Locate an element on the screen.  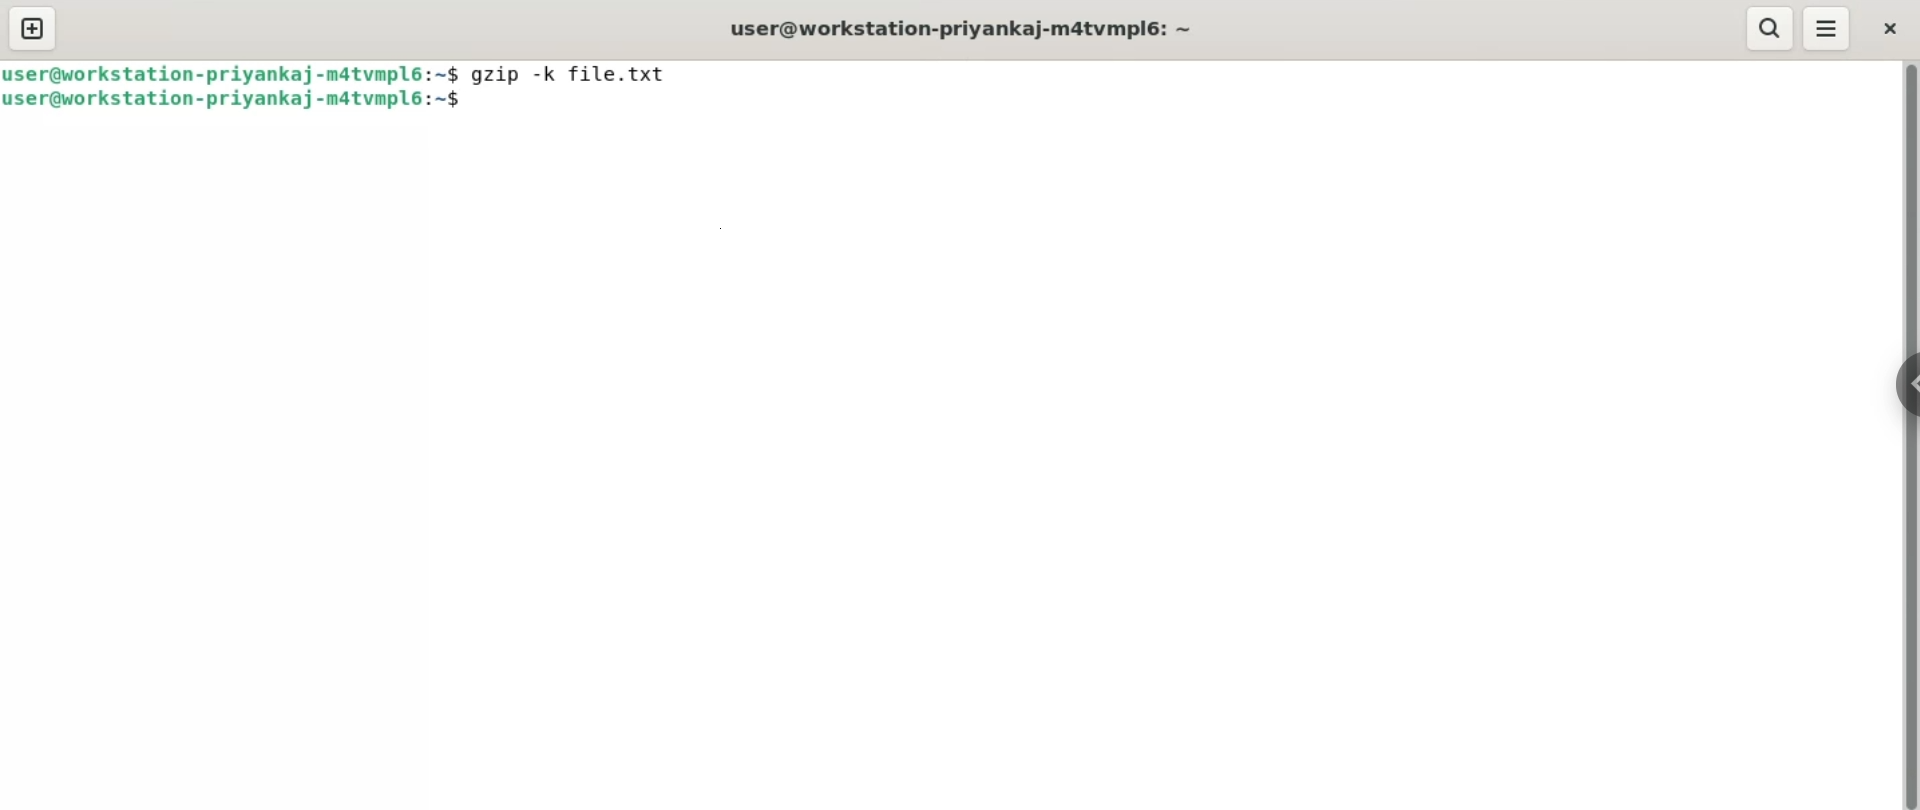
 user@workstation-priyanka-m4tvmpl6:~ is located at coordinates (232, 75).